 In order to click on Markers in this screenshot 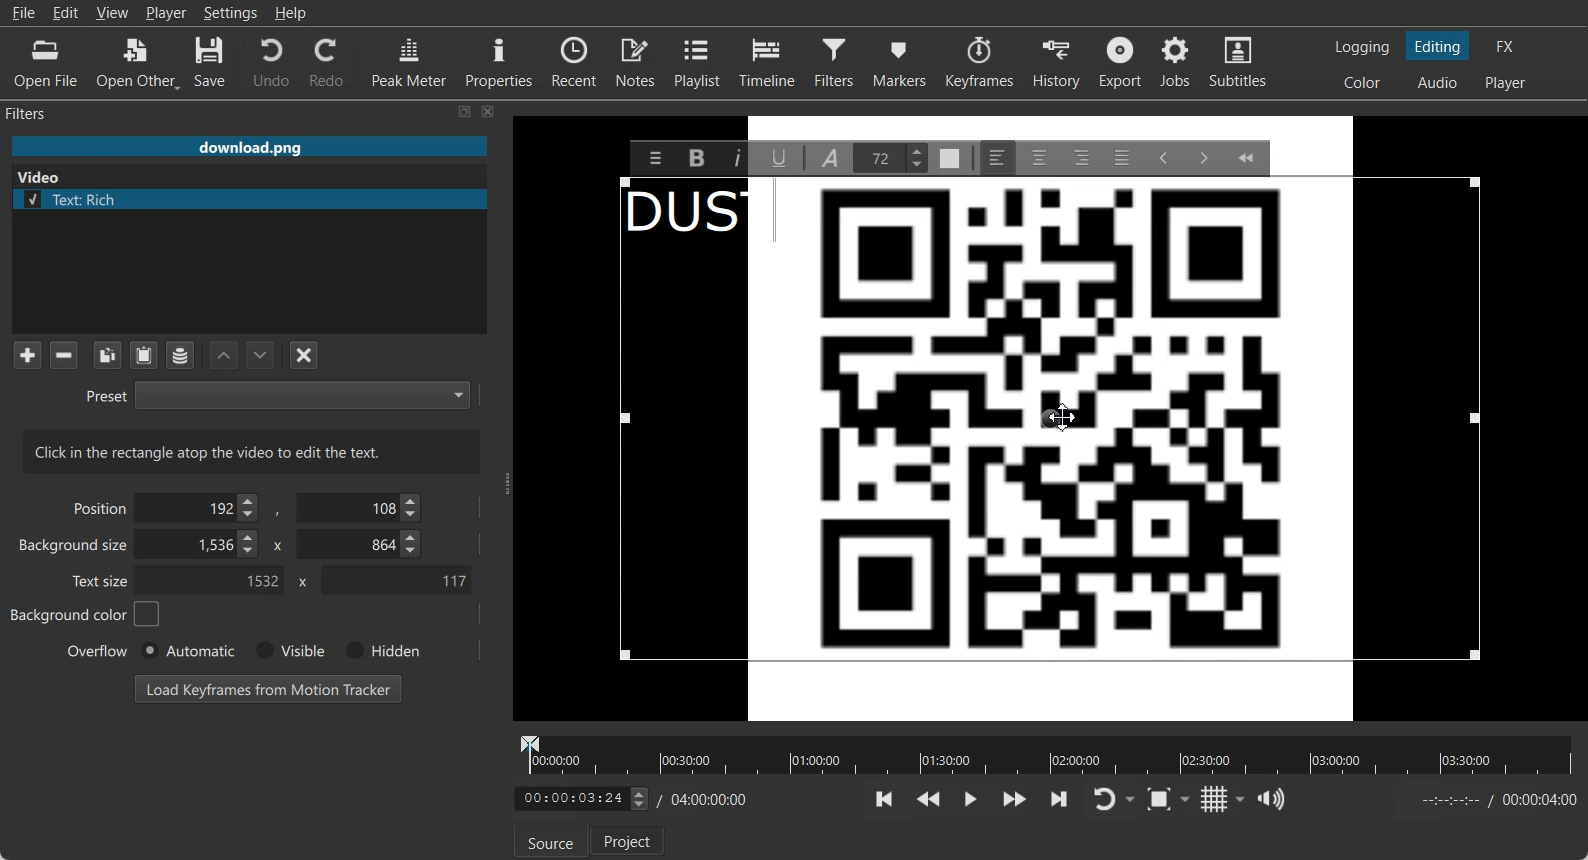, I will do `click(901, 61)`.